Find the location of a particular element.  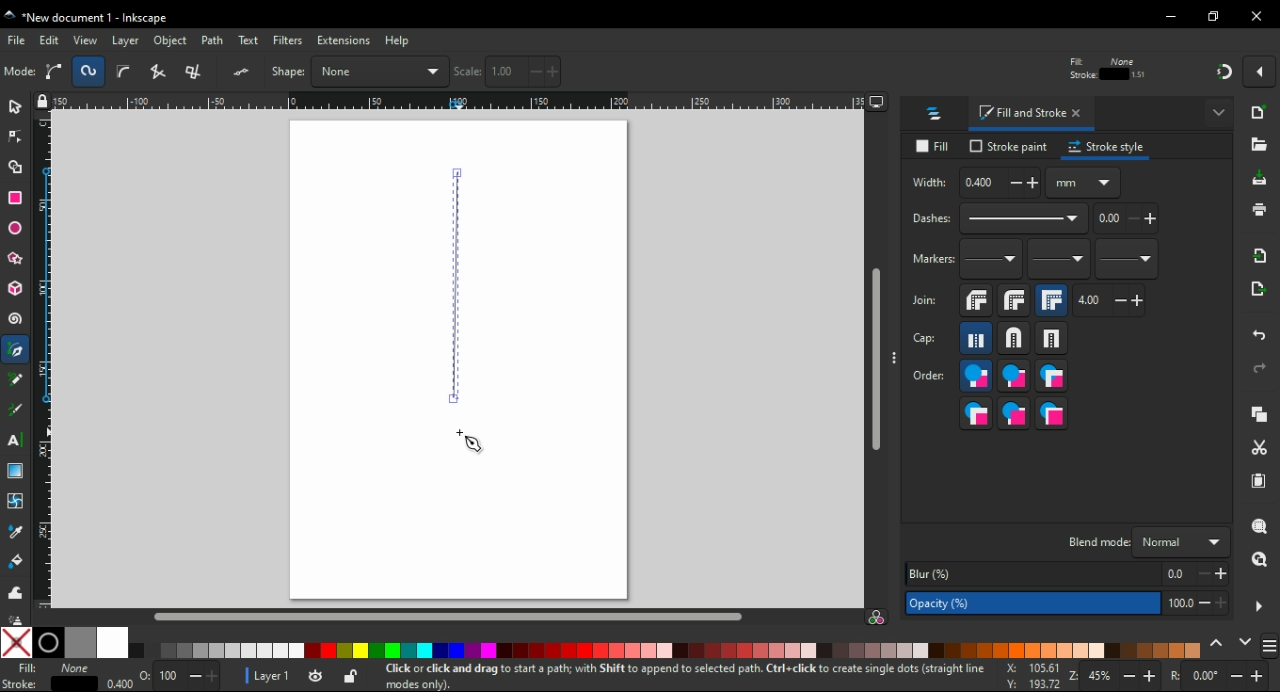

blend mode Normal is located at coordinates (1145, 541).